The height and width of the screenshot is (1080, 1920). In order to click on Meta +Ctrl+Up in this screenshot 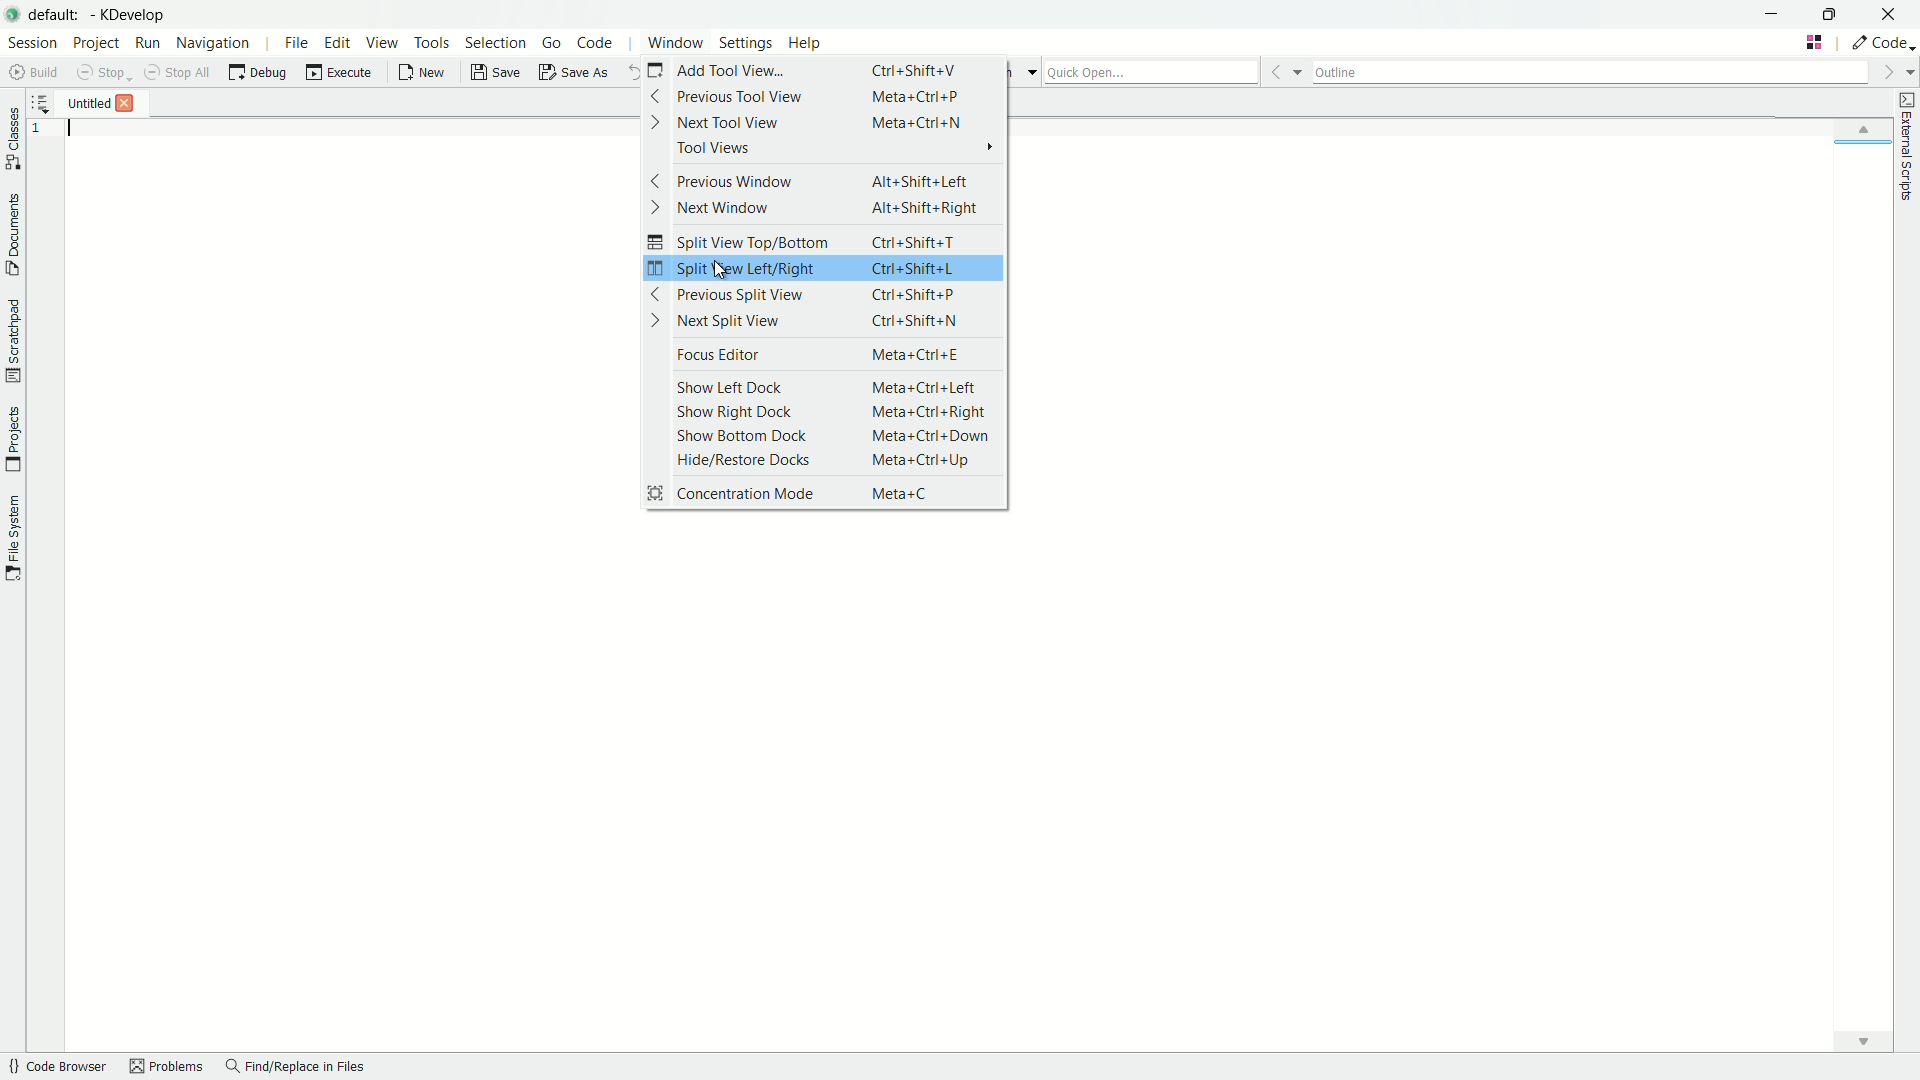, I will do `click(926, 459)`.